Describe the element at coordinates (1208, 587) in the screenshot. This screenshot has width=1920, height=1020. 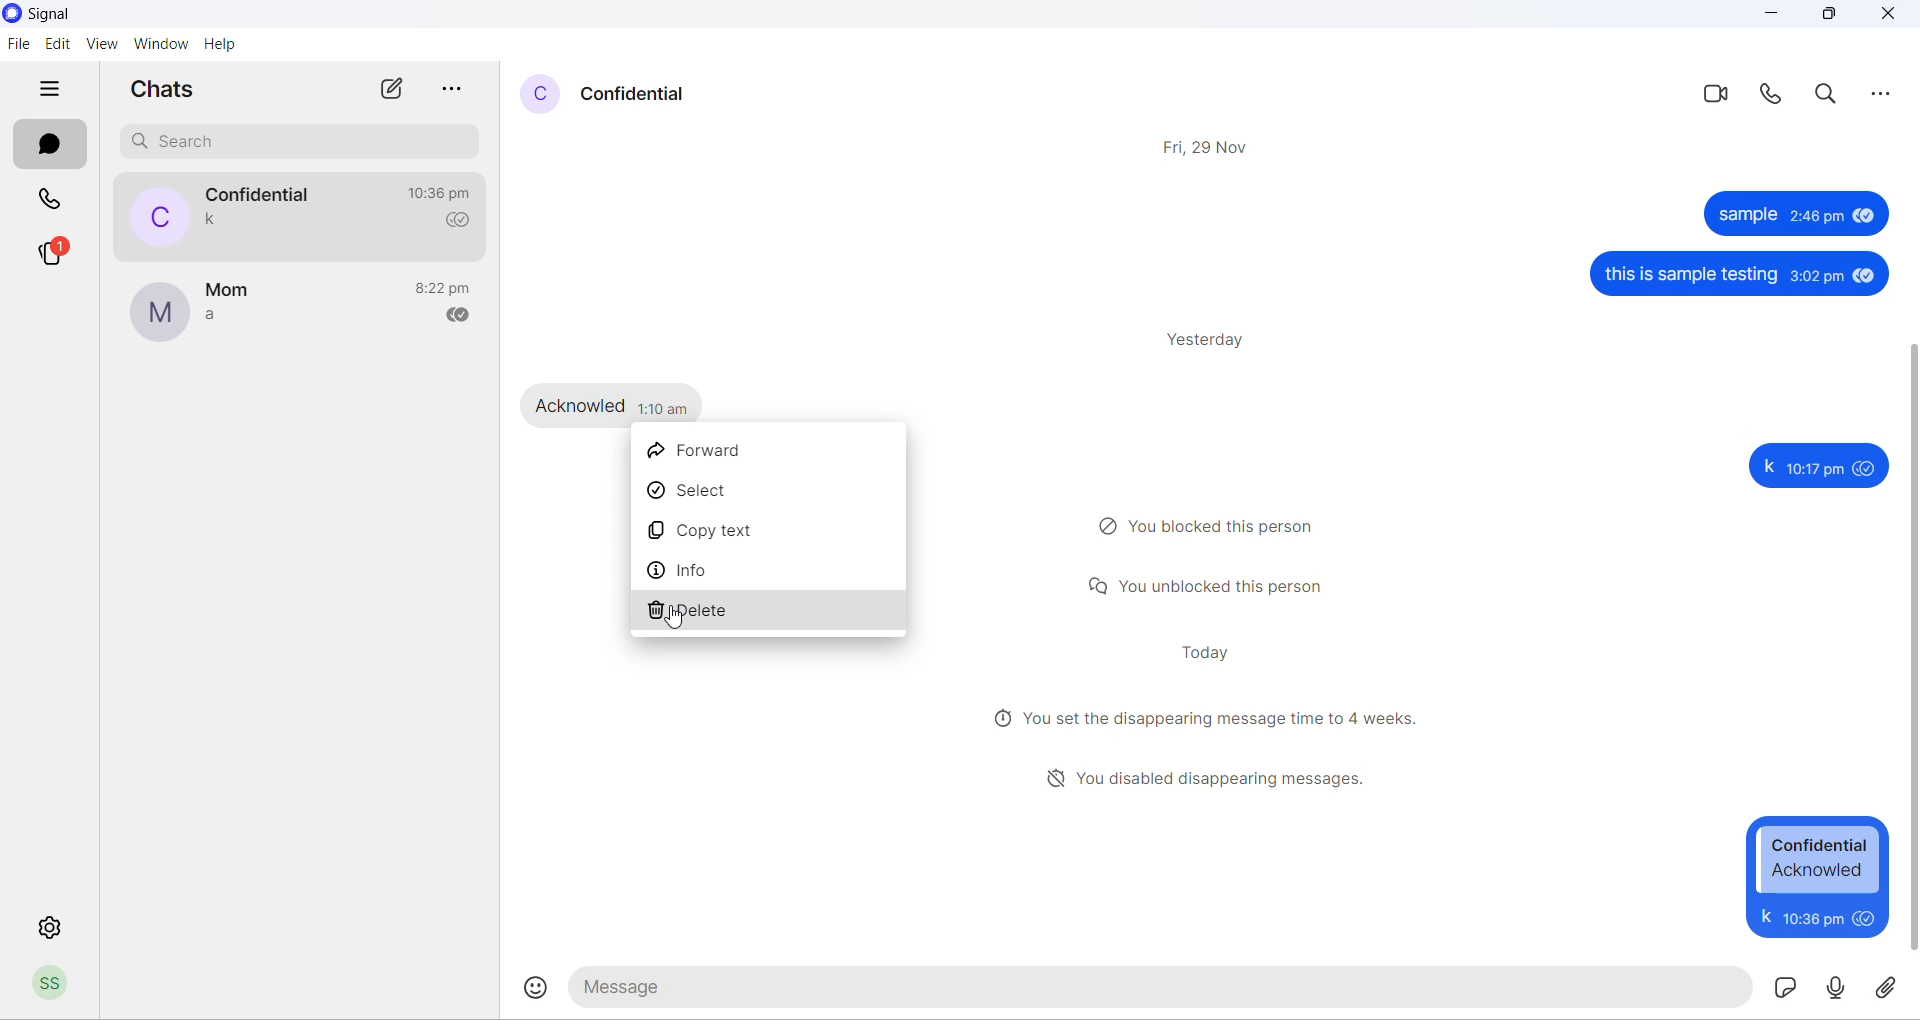
I see `unblocked contact message` at that location.